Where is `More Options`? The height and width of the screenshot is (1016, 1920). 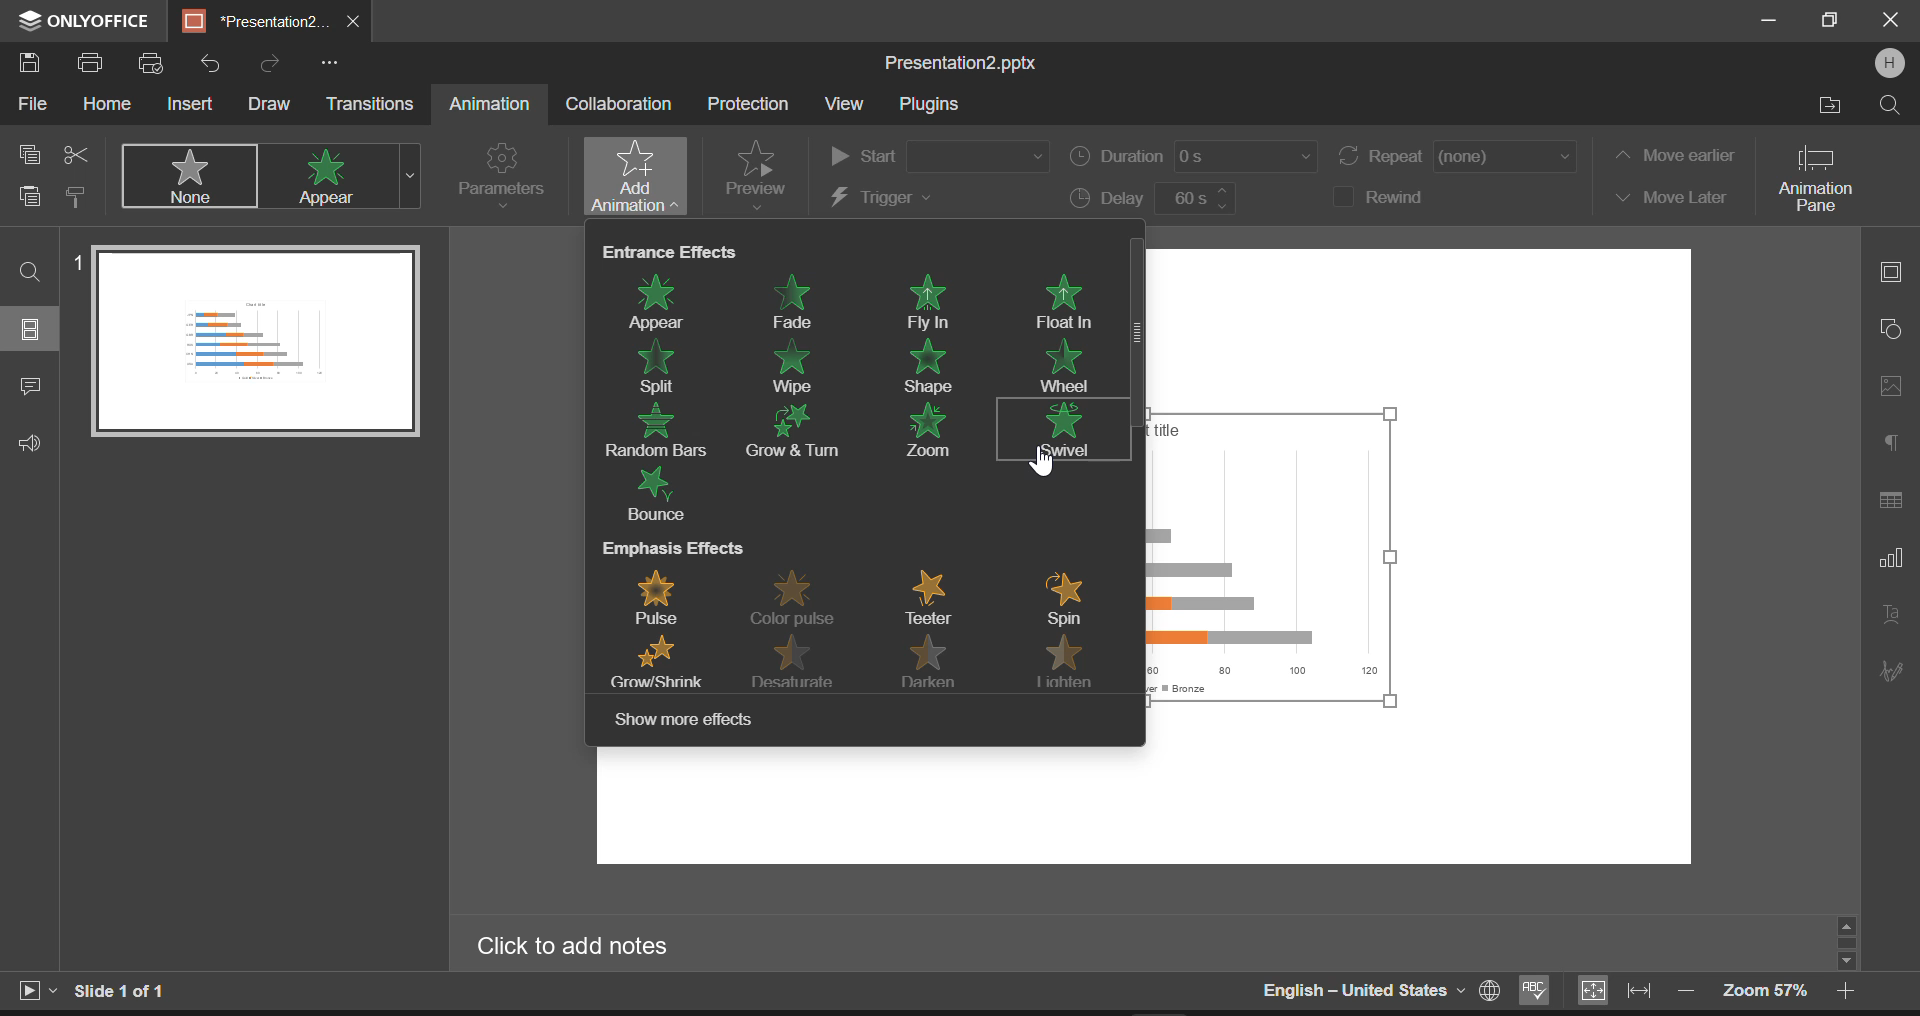
More Options is located at coordinates (329, 62).